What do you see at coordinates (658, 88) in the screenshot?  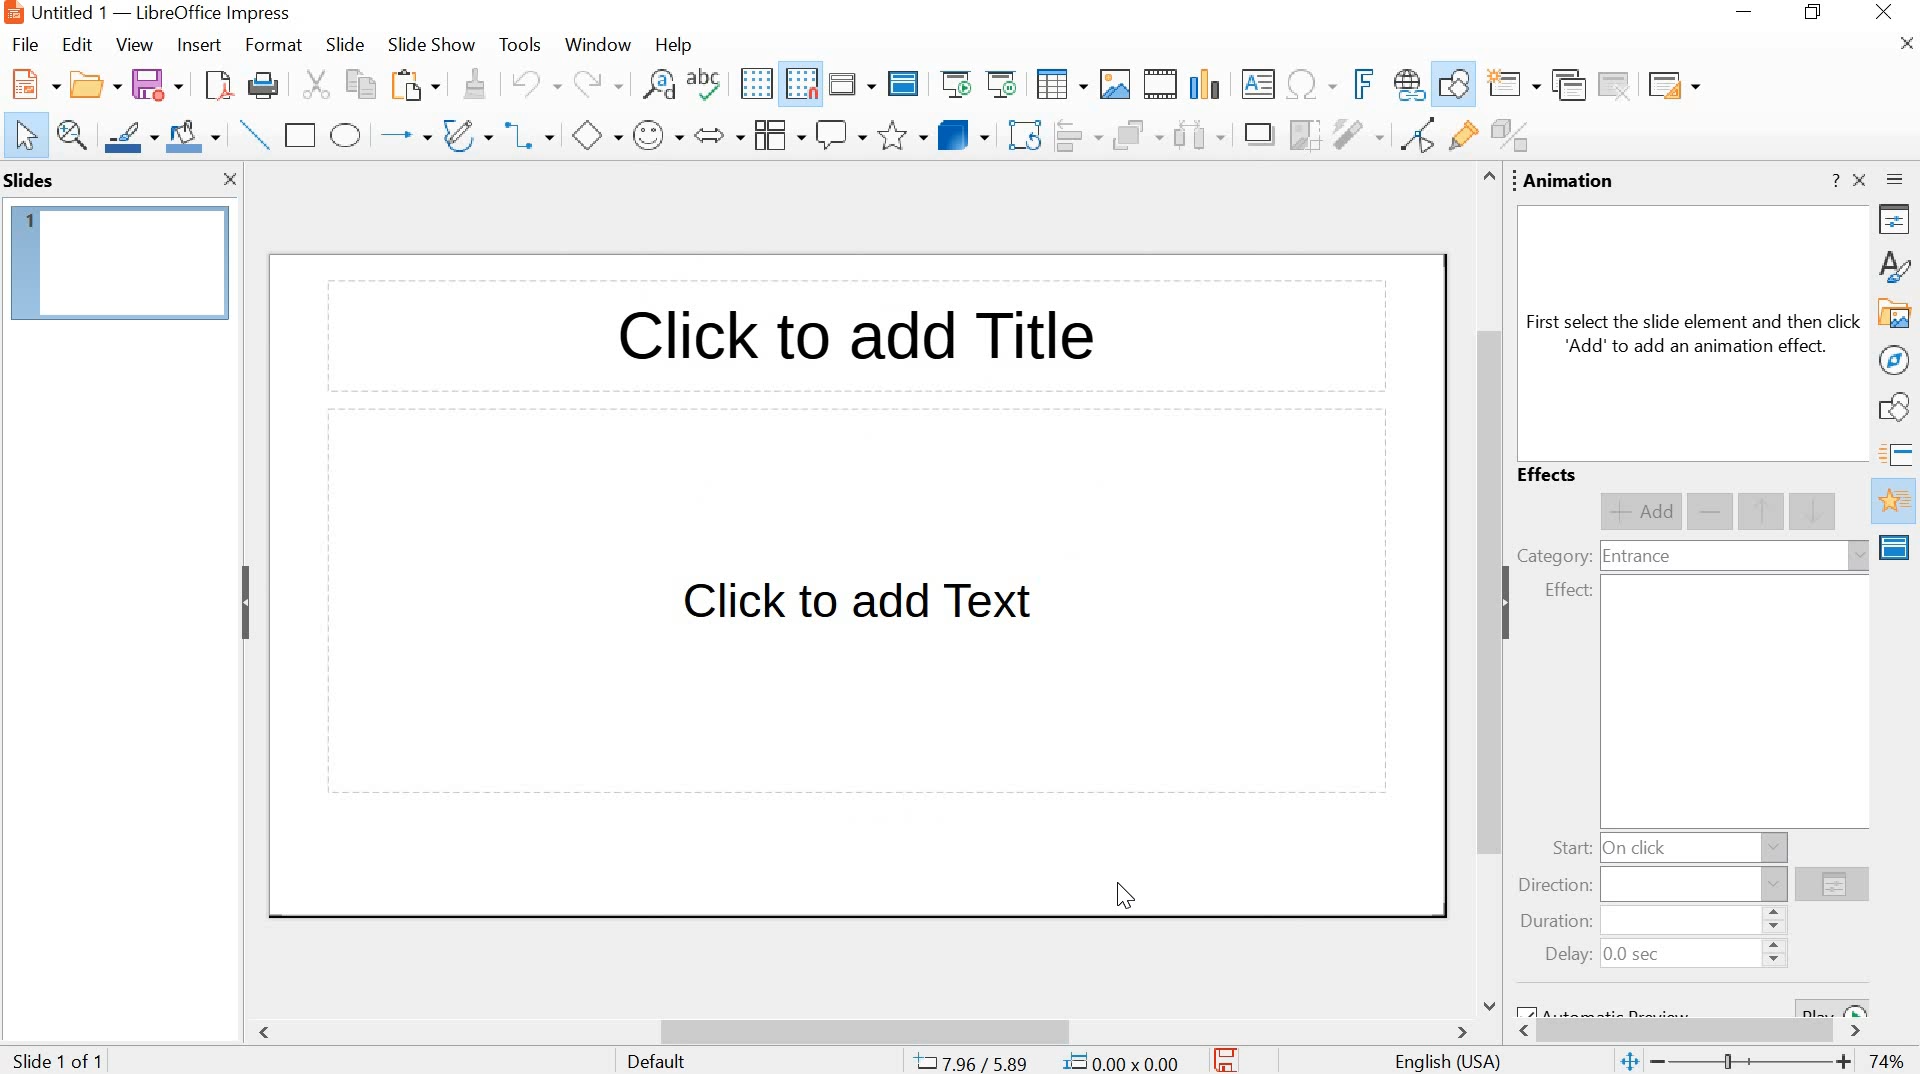 I see `find` at bounding box center [658, 88].